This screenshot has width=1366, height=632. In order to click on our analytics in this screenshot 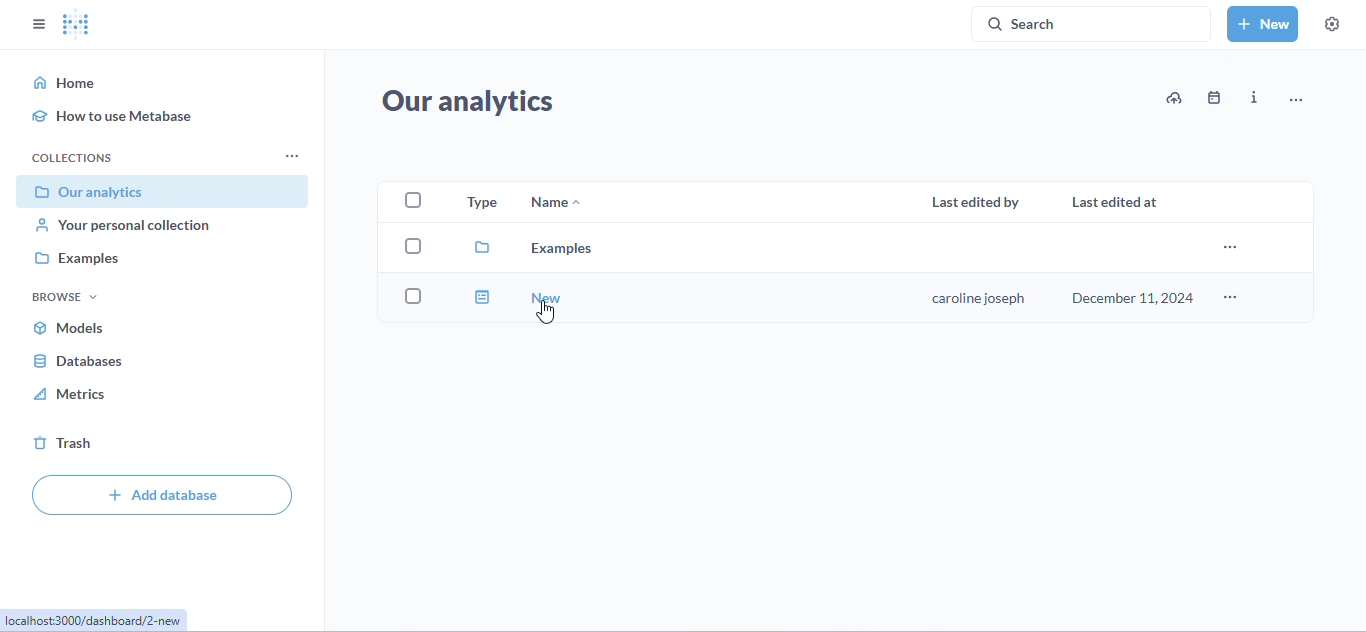, I will do `click(470, 102)`.